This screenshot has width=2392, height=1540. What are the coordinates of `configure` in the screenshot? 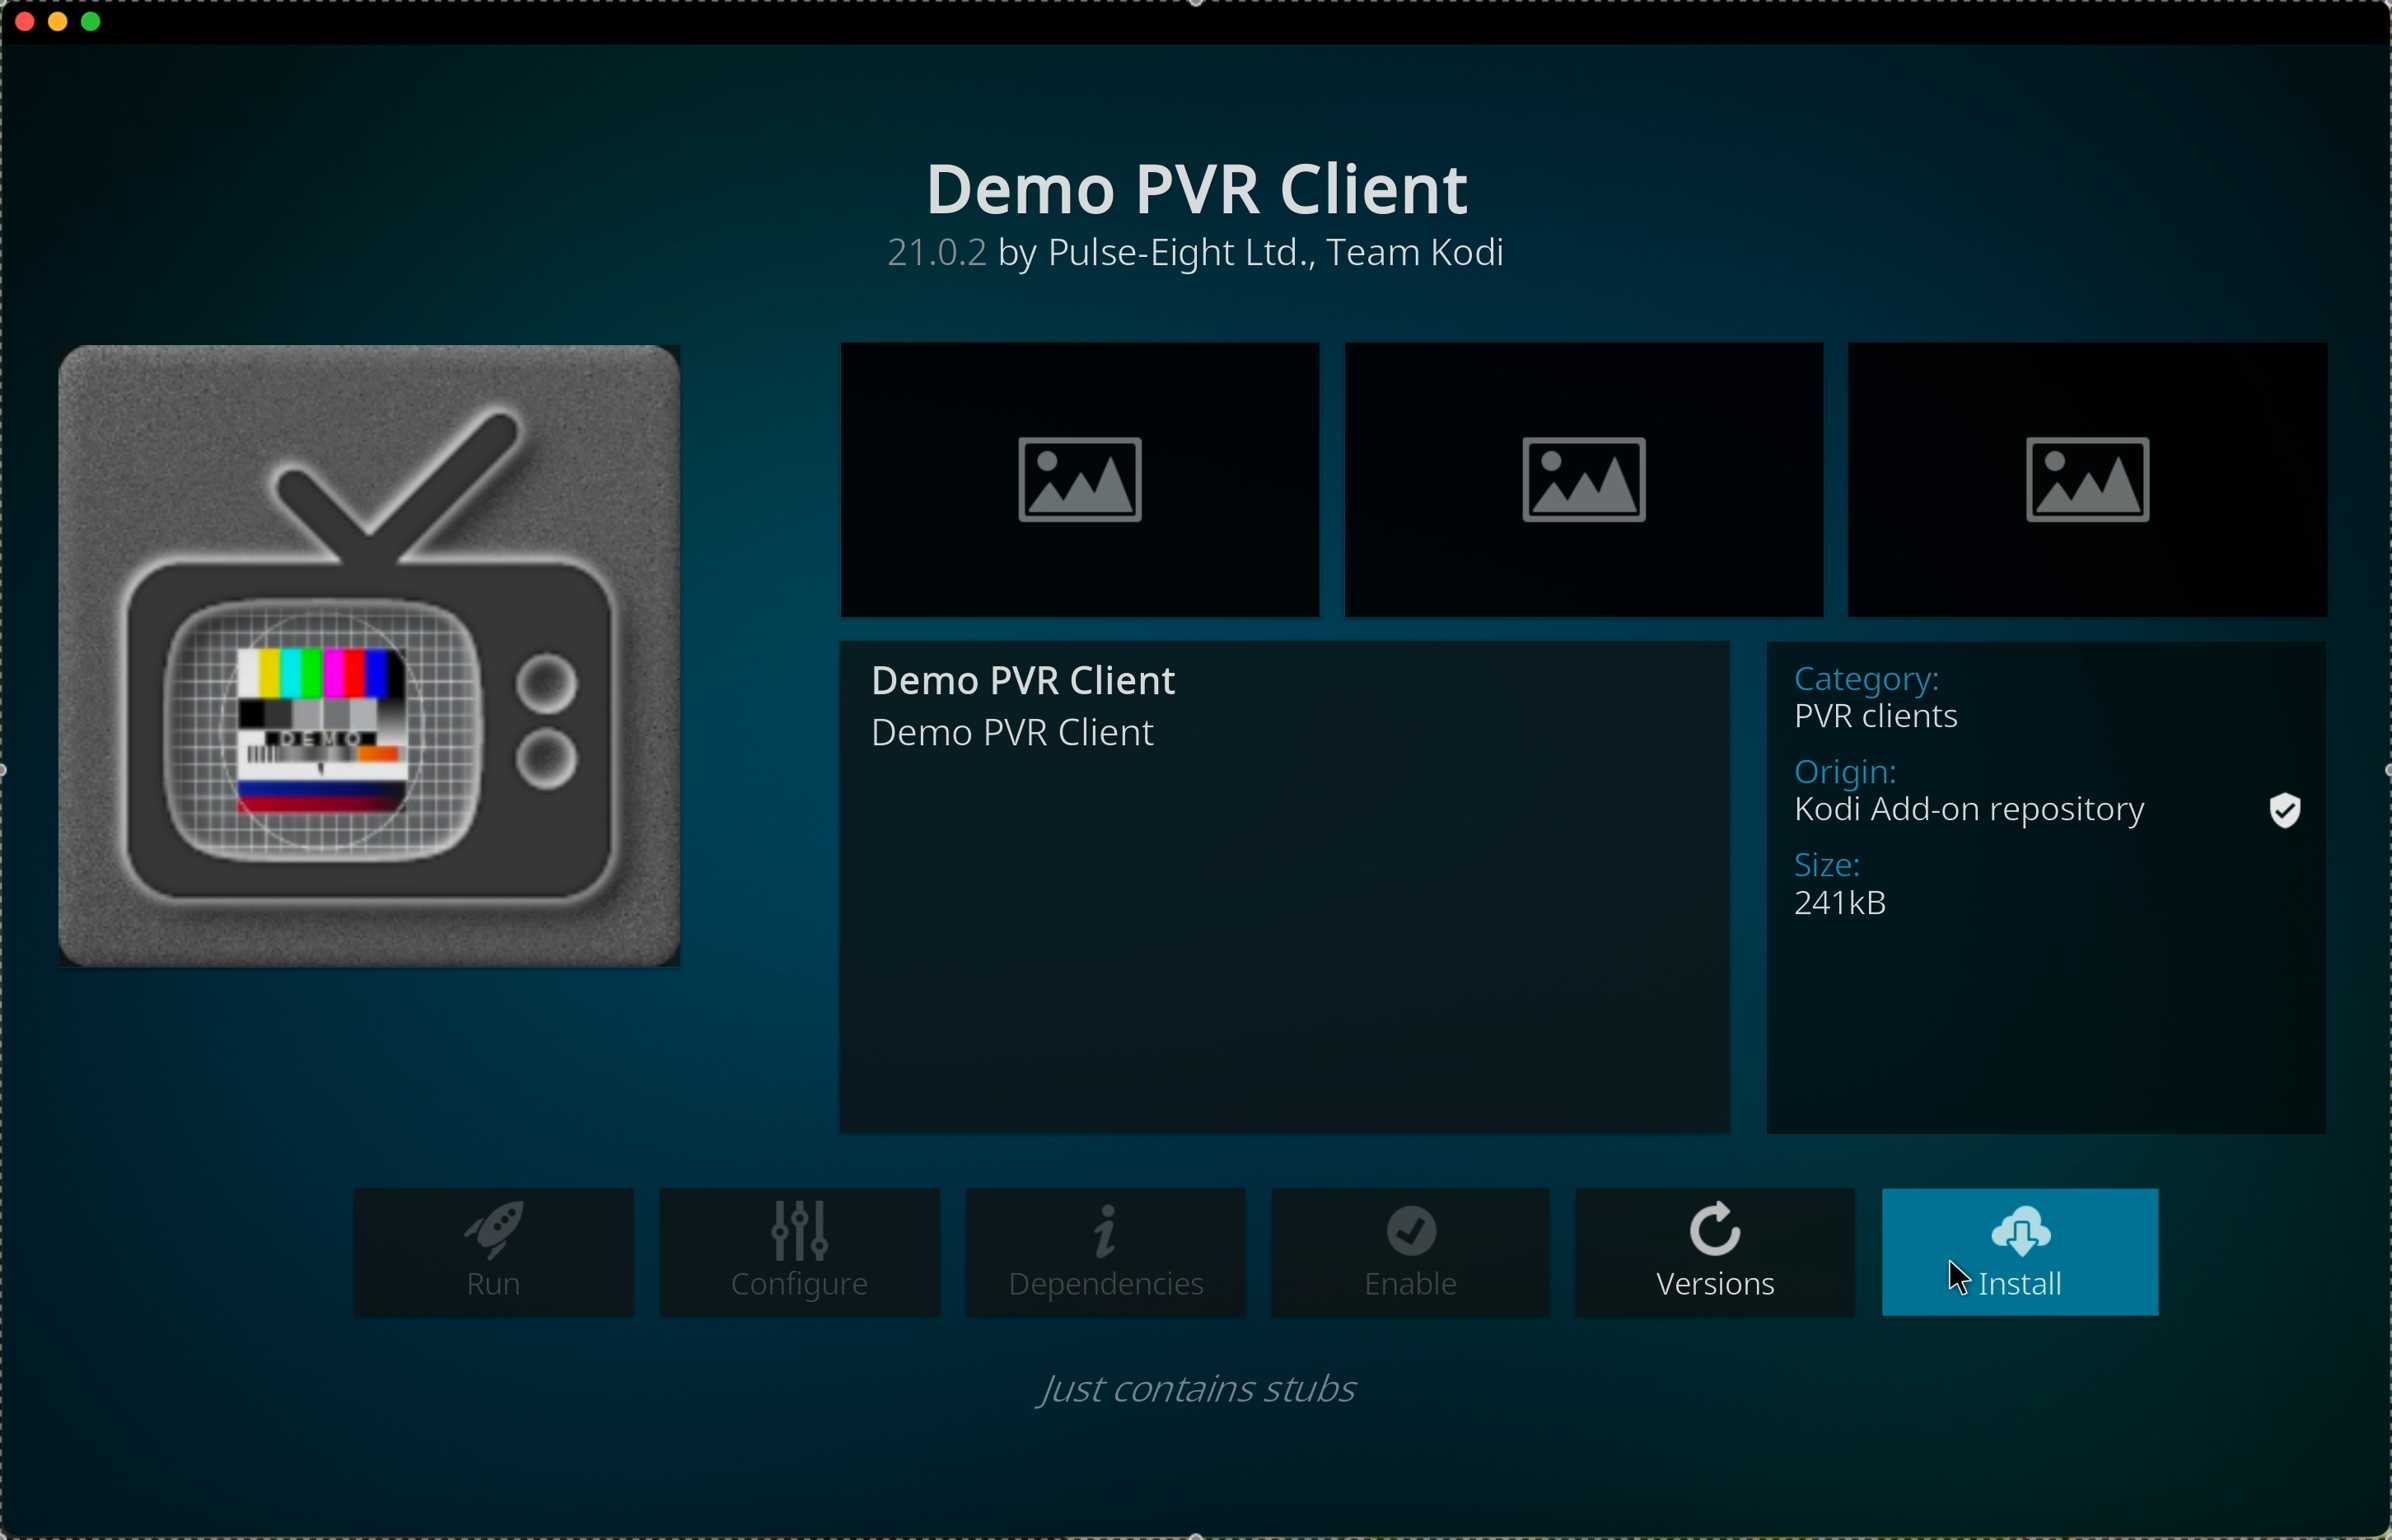 It's located at (800, 1253).